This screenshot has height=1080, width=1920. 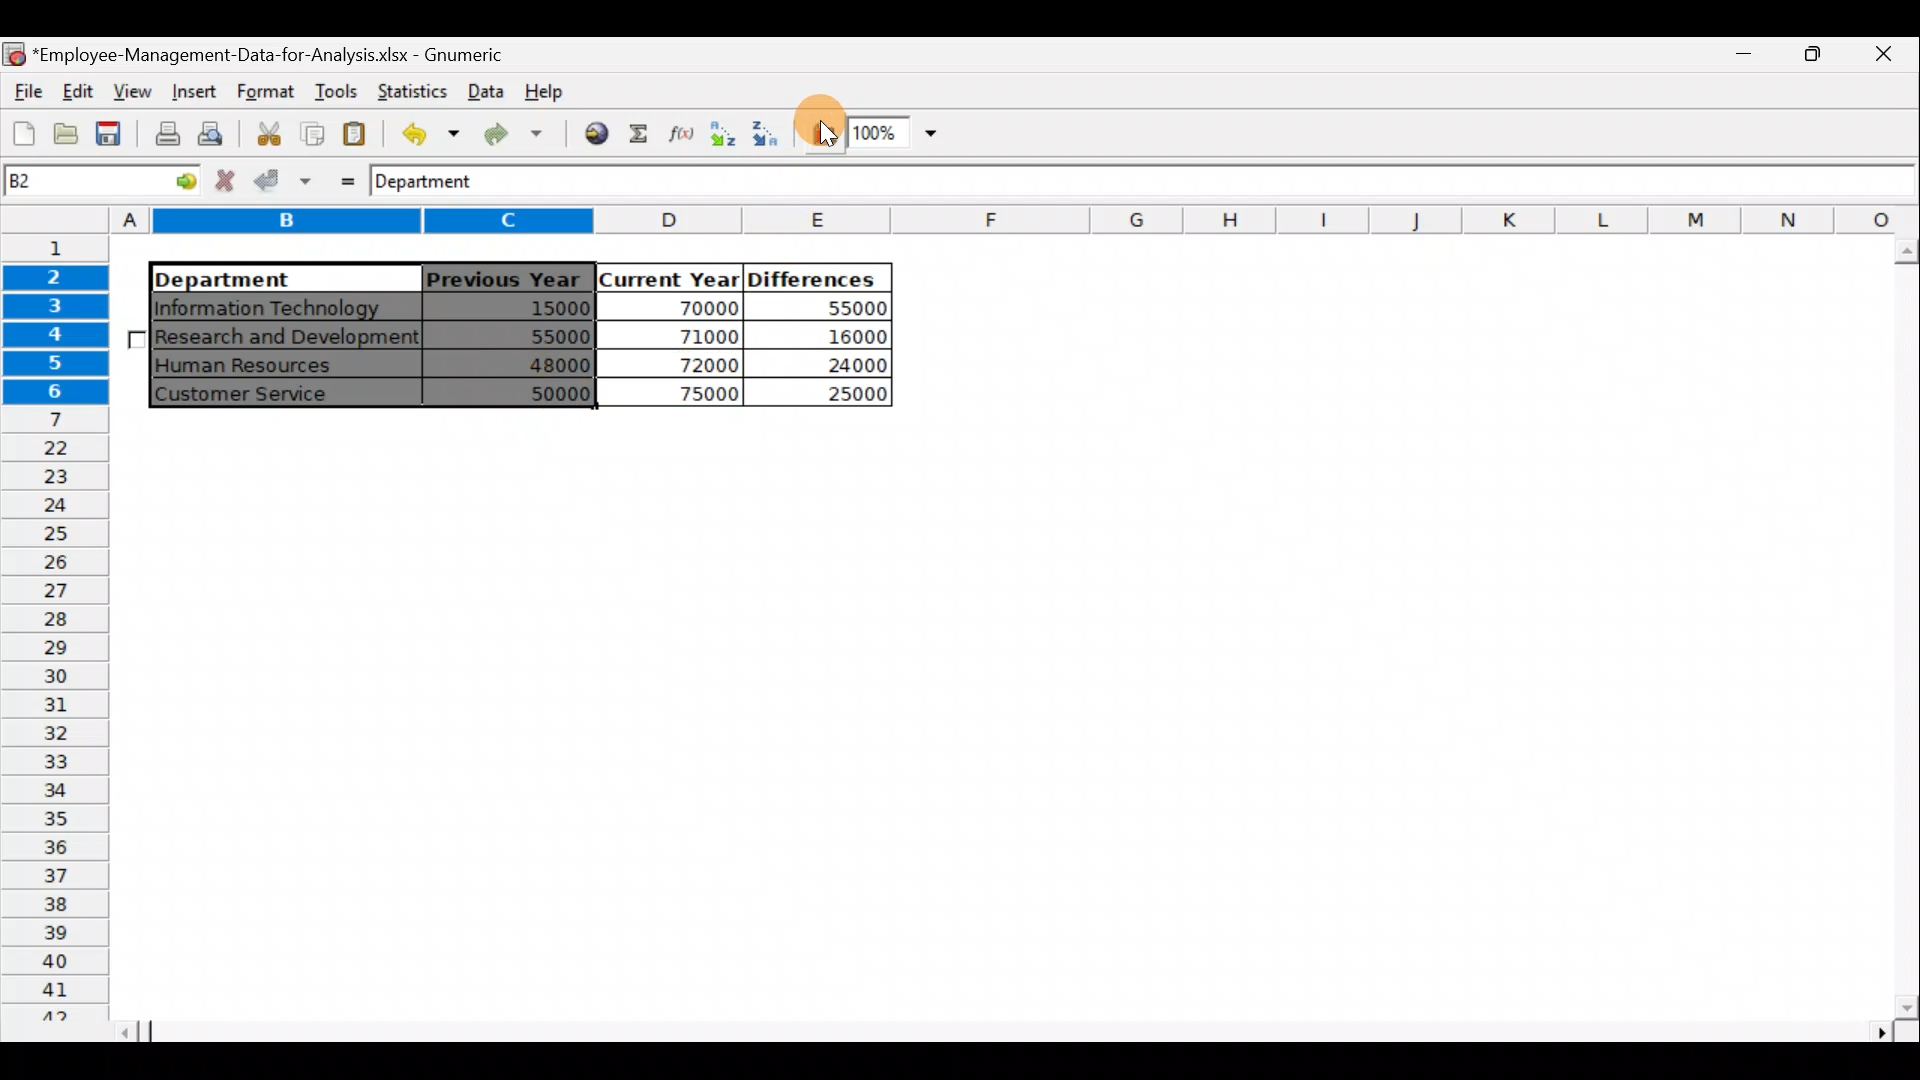 What do you see at coordinates (598, 134) in the screenshot?
I see `Insert hyperlink` at bounding box center [598, 134].